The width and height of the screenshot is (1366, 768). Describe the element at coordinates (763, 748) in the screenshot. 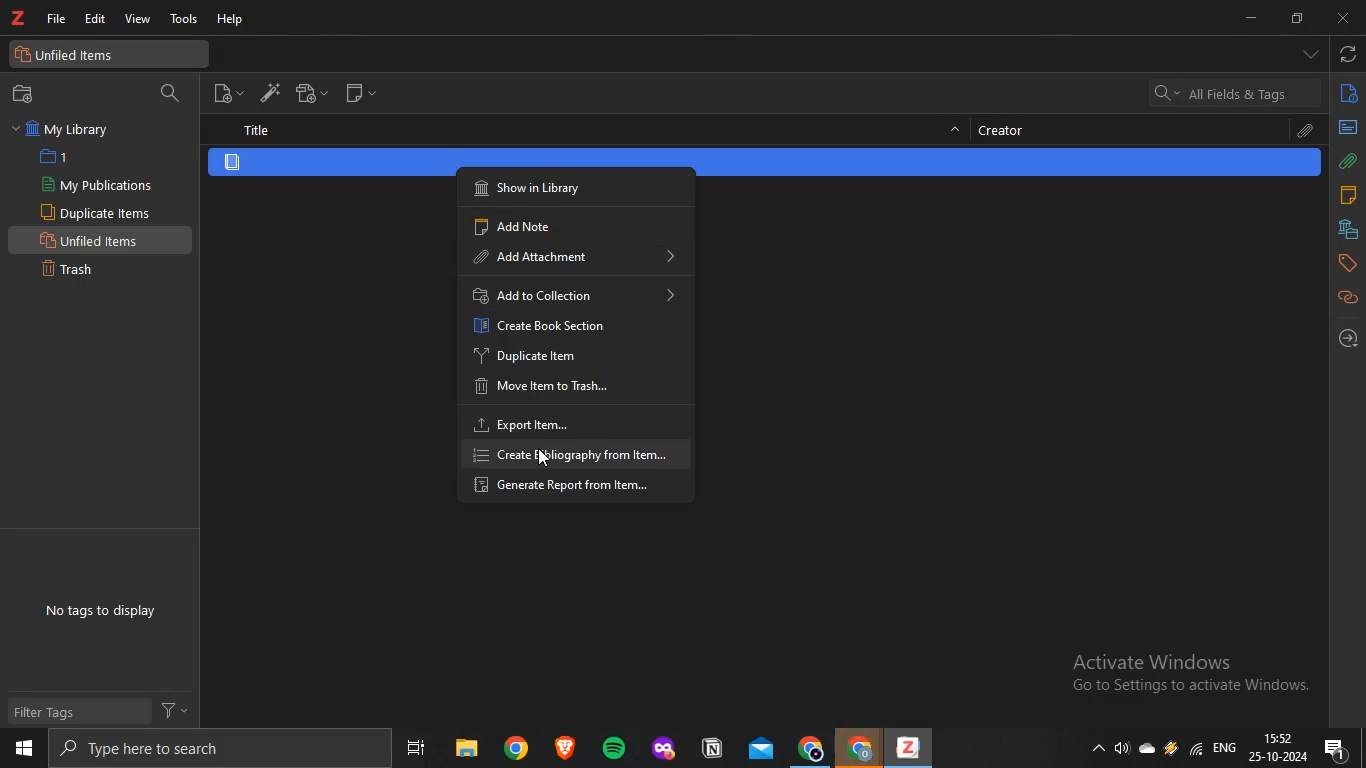

I see `mail` at that location.